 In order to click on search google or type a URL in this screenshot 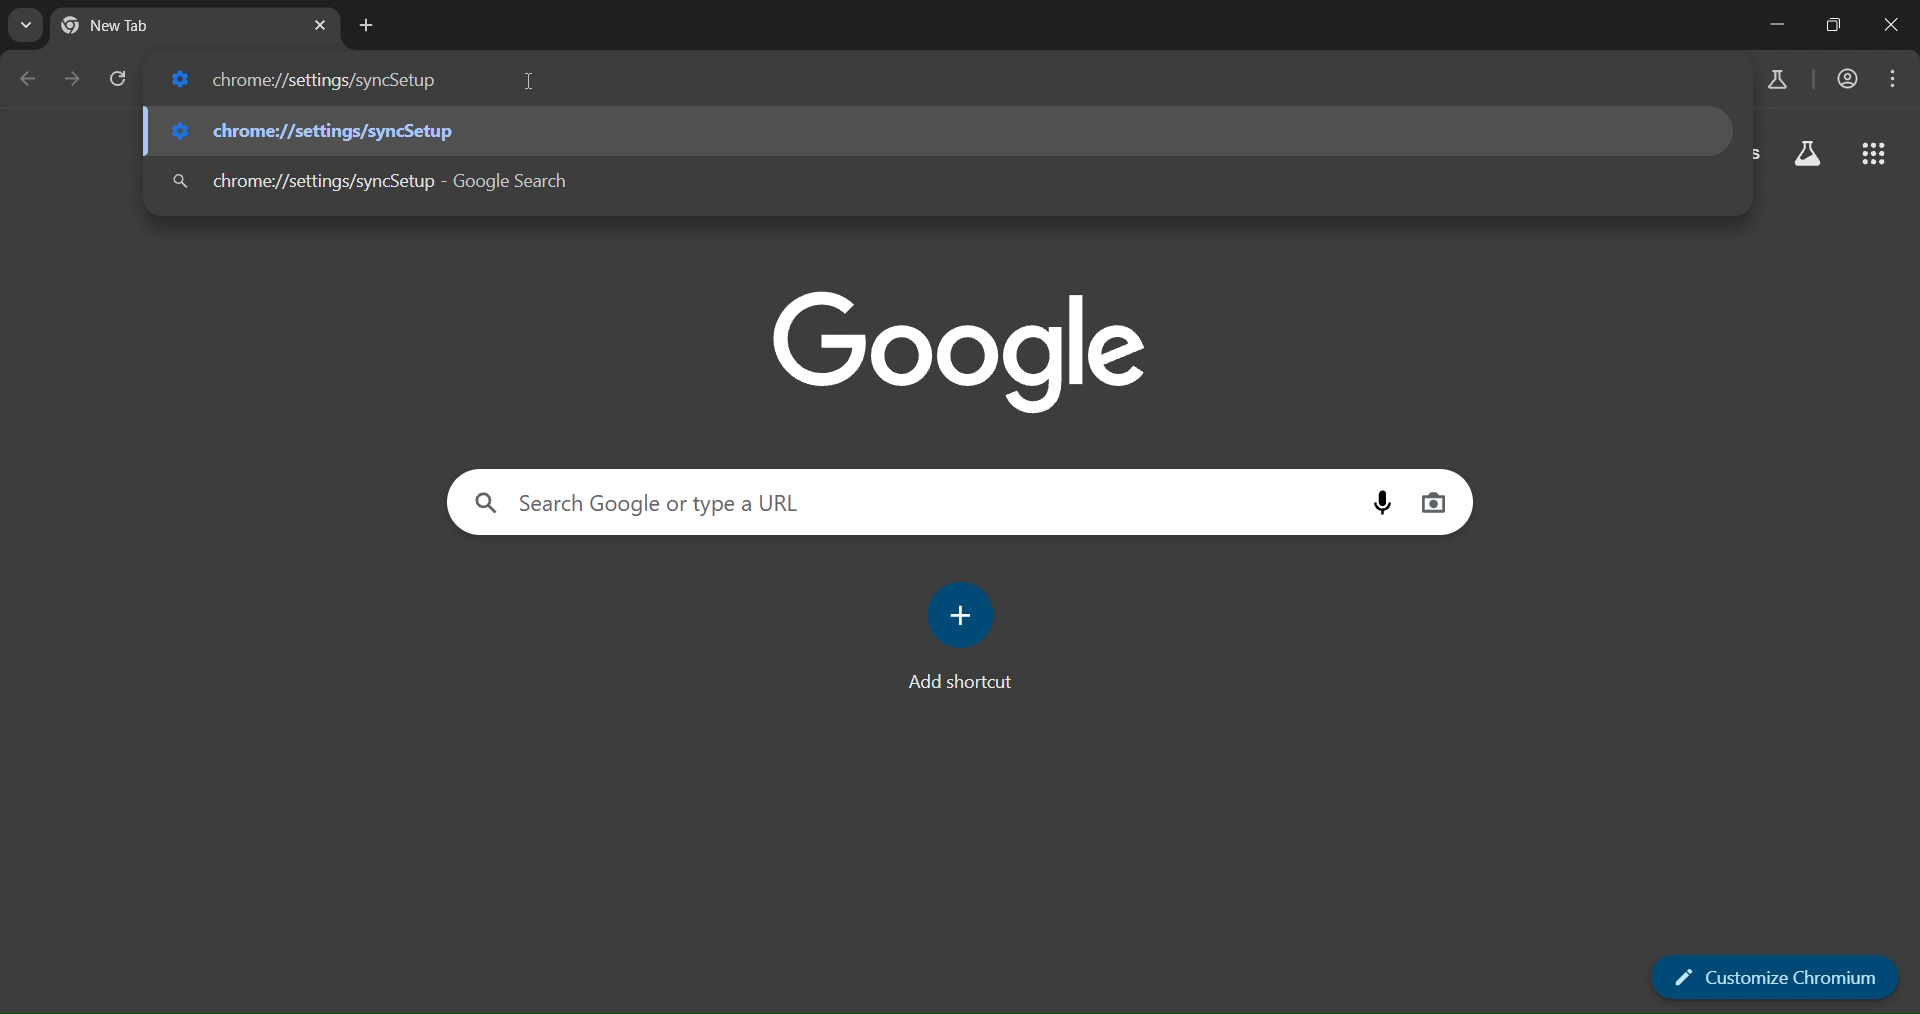, I will do `click(914, 503)`.